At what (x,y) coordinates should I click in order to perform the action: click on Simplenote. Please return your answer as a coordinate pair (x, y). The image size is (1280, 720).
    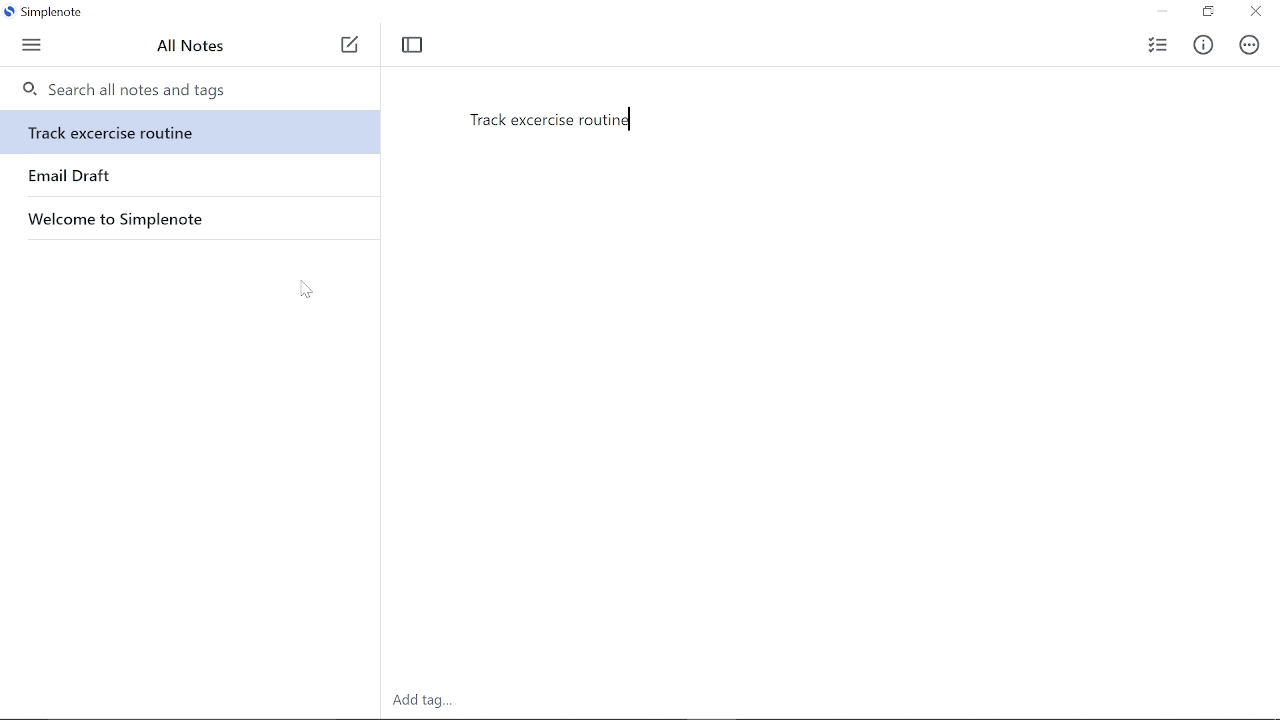
    Looking at the image, I should click on (50, 11).